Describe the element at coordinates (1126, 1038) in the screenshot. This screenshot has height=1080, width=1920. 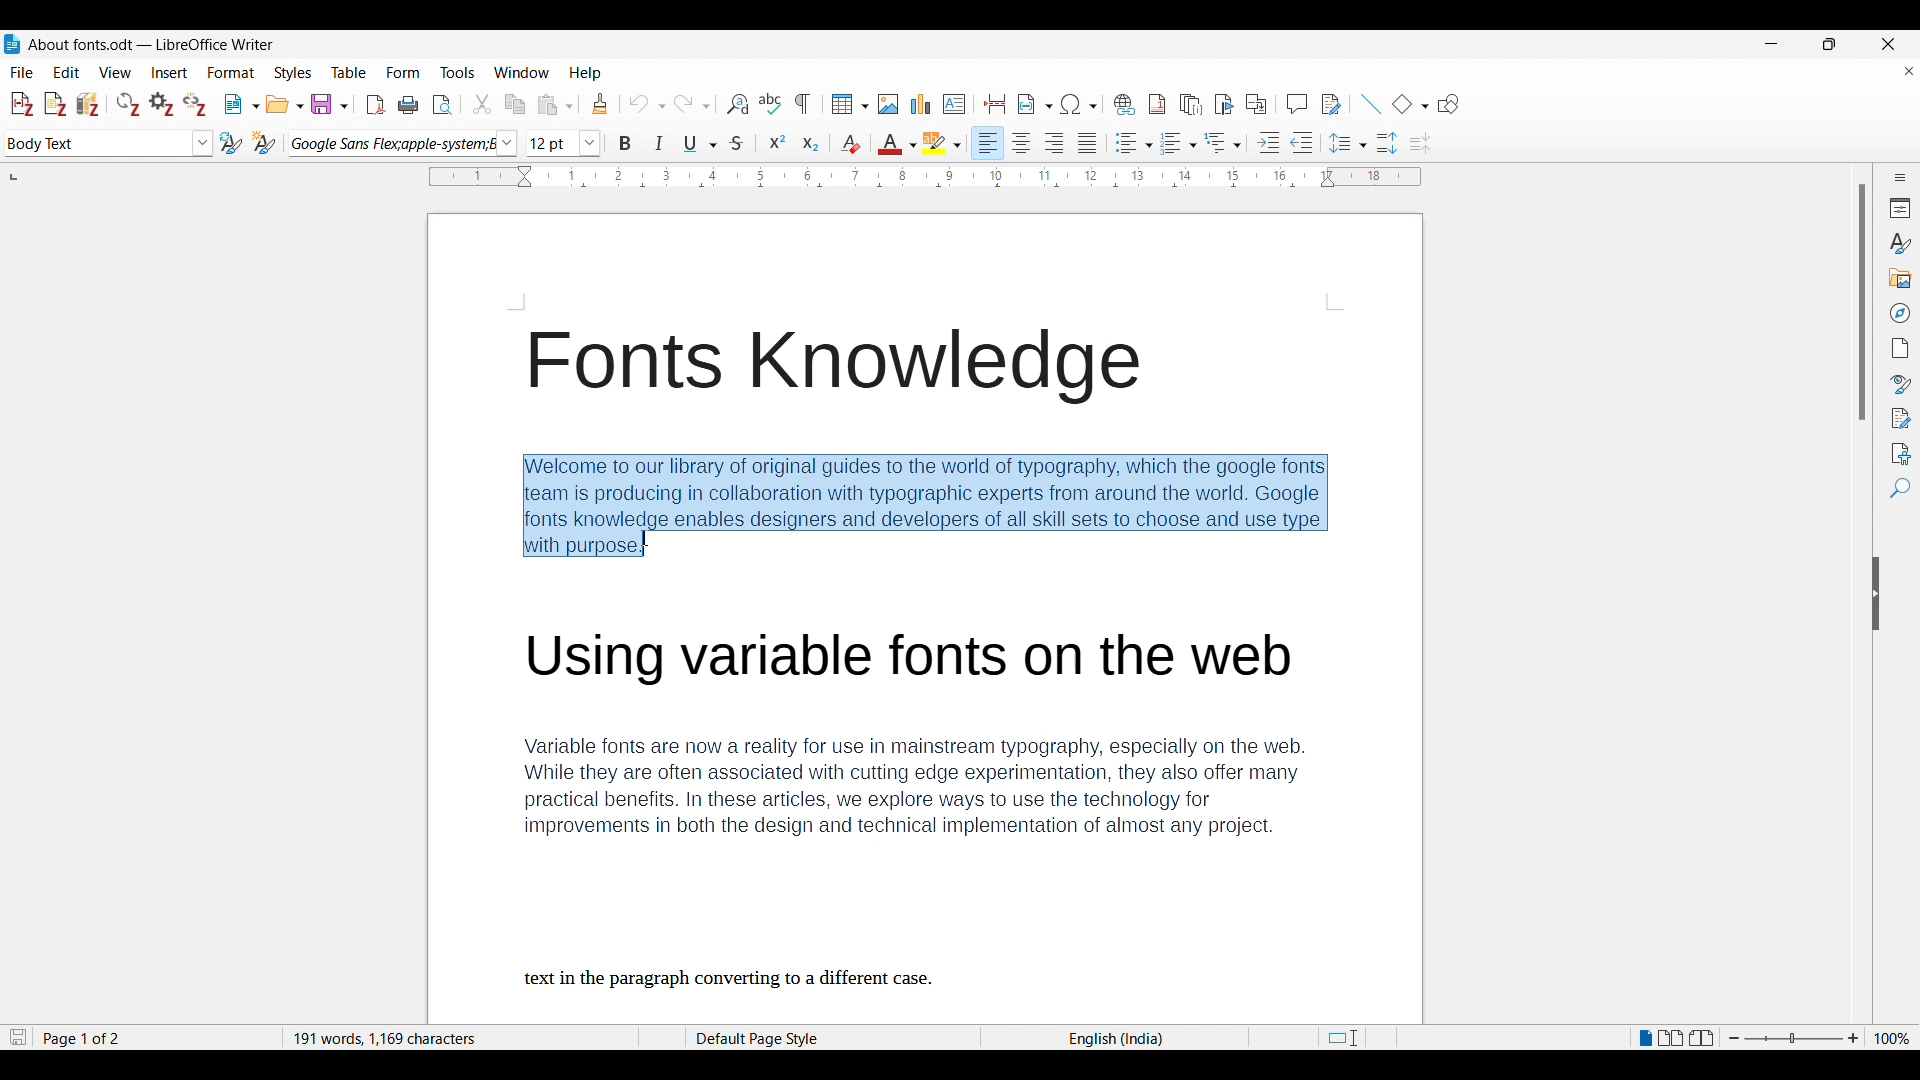
I see `language` at that location.